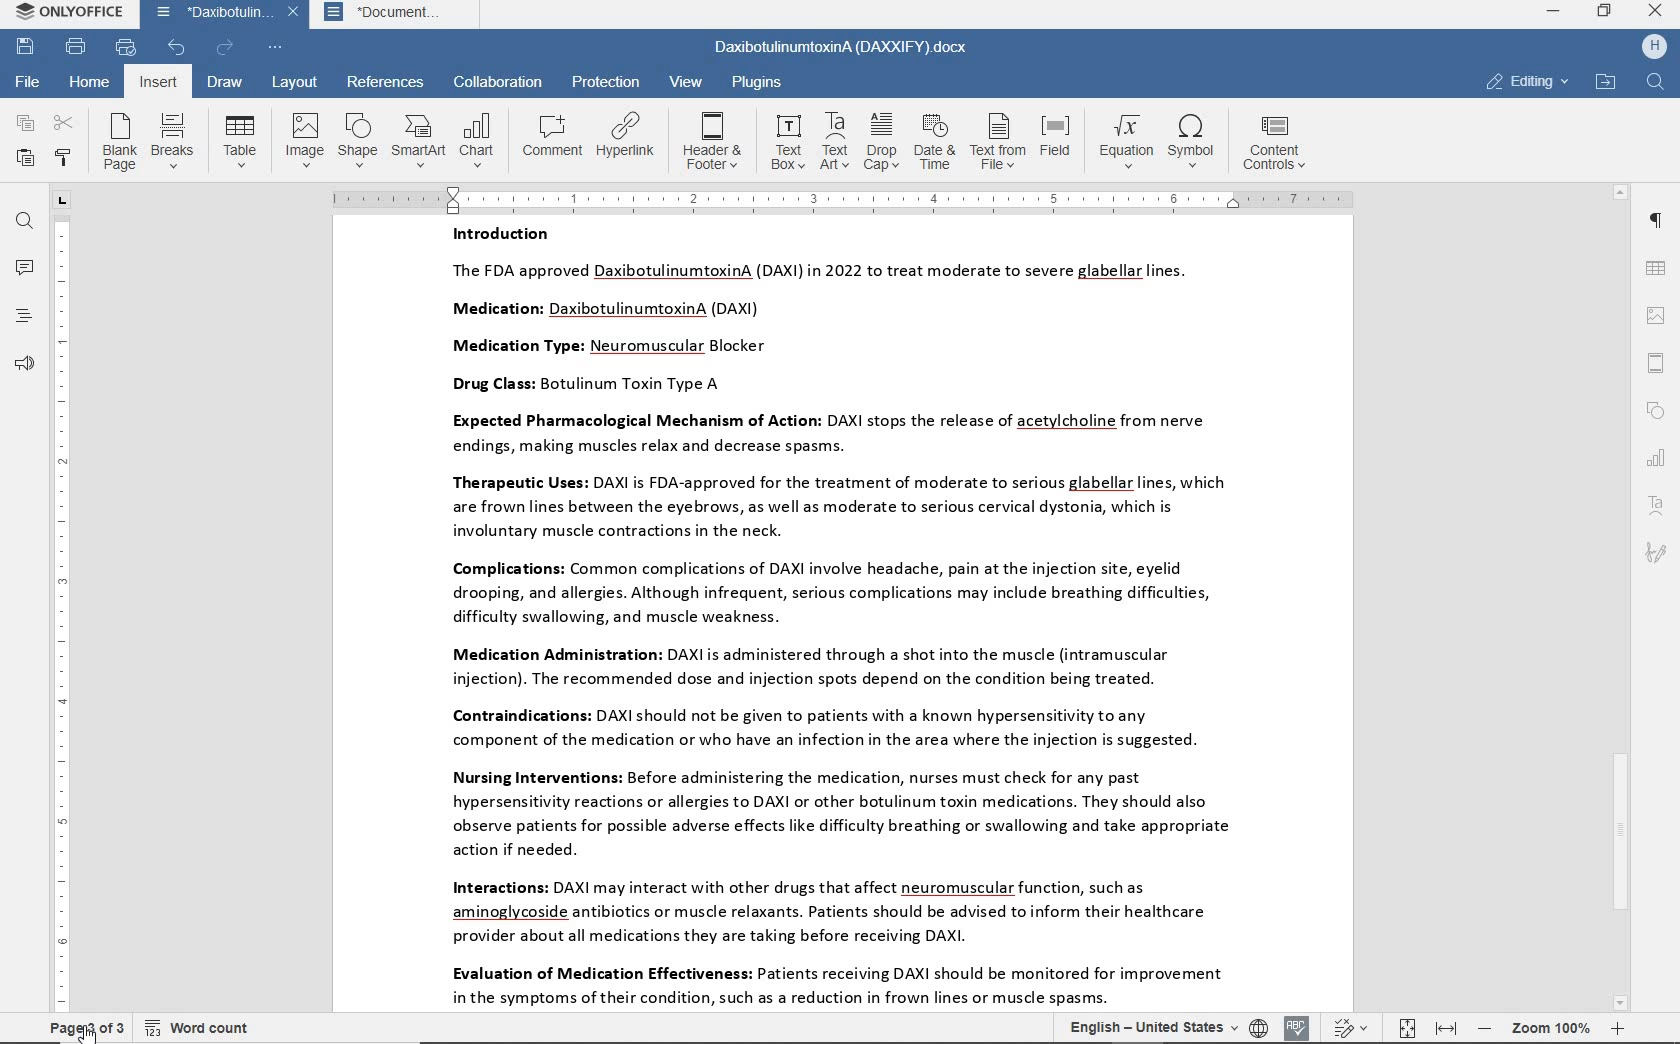 This screenshot has width=1680, height=1044. What do you see at coordinates (1653, 48) in the screenshot?
I see `hp` at bounding box center [1653, 48].